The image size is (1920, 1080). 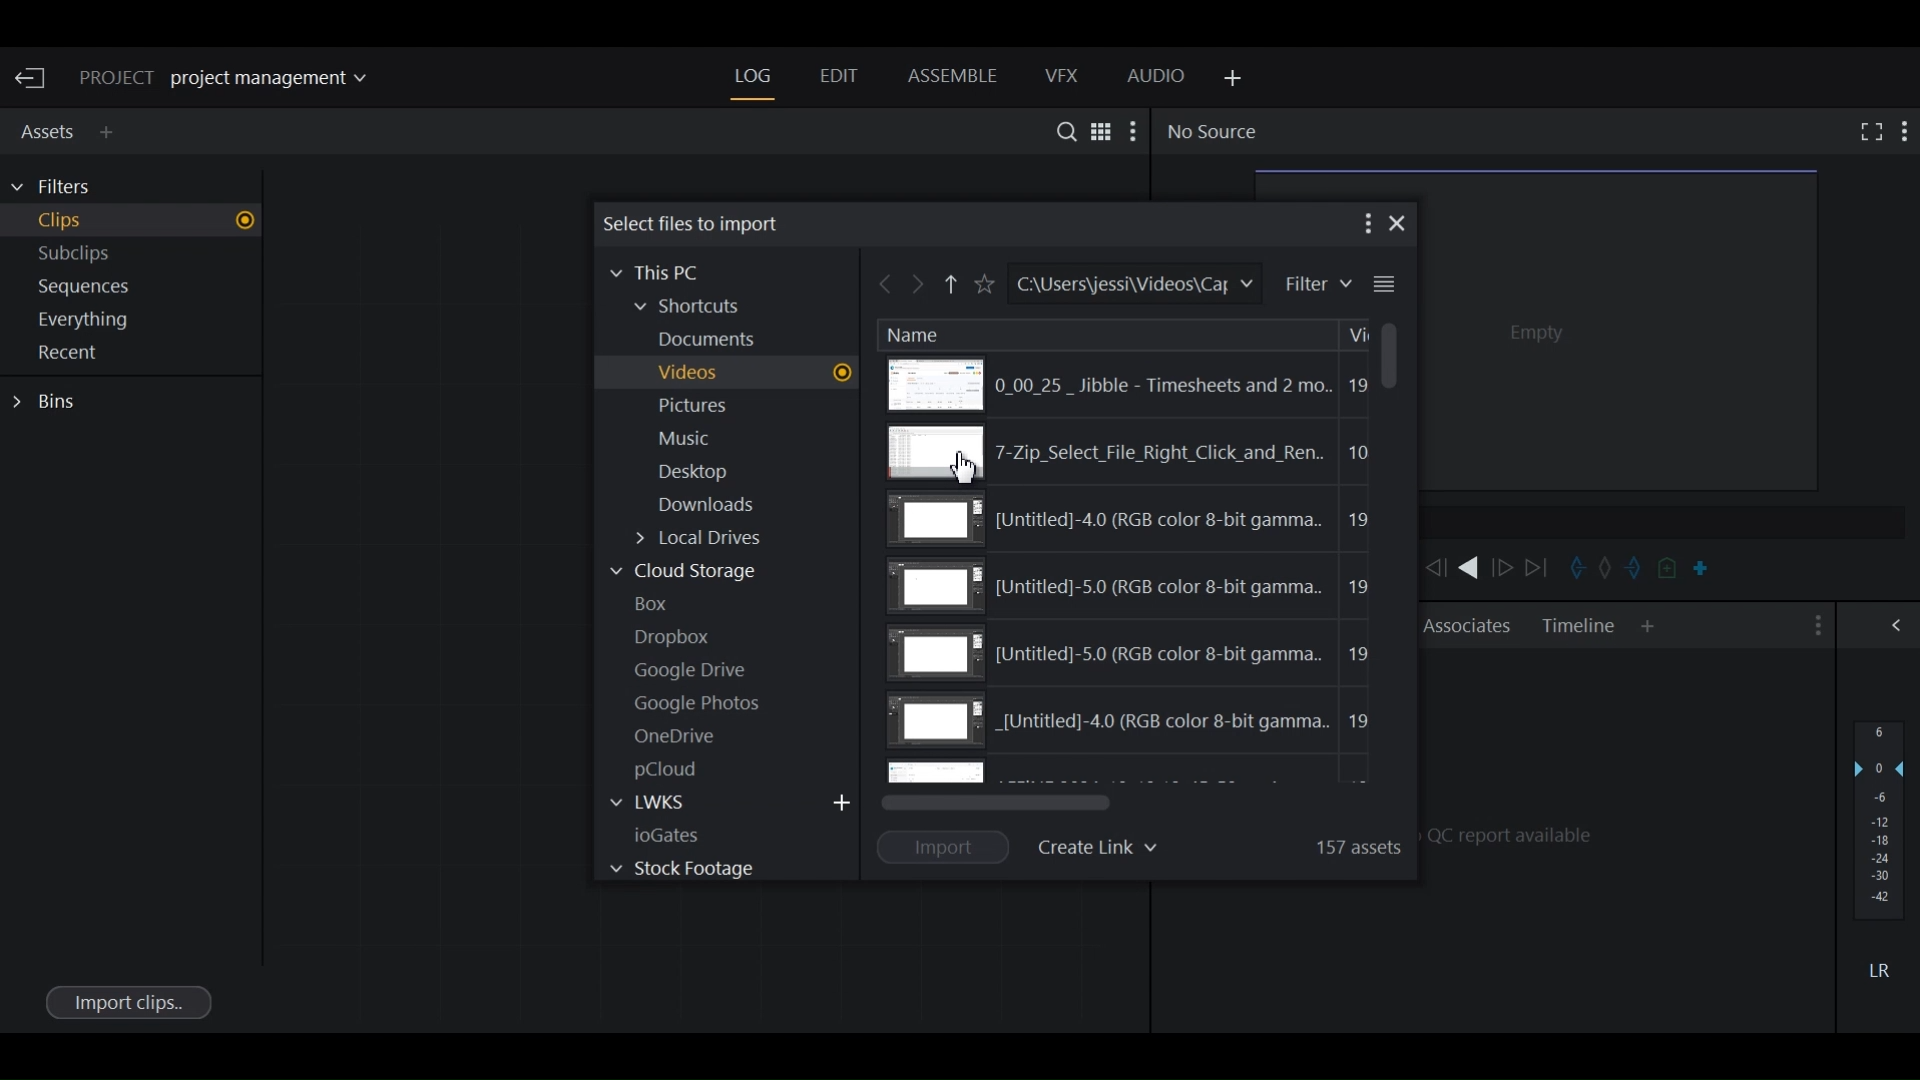 I want to click on Search in assets and Bins, so click(x=1061, y=131).